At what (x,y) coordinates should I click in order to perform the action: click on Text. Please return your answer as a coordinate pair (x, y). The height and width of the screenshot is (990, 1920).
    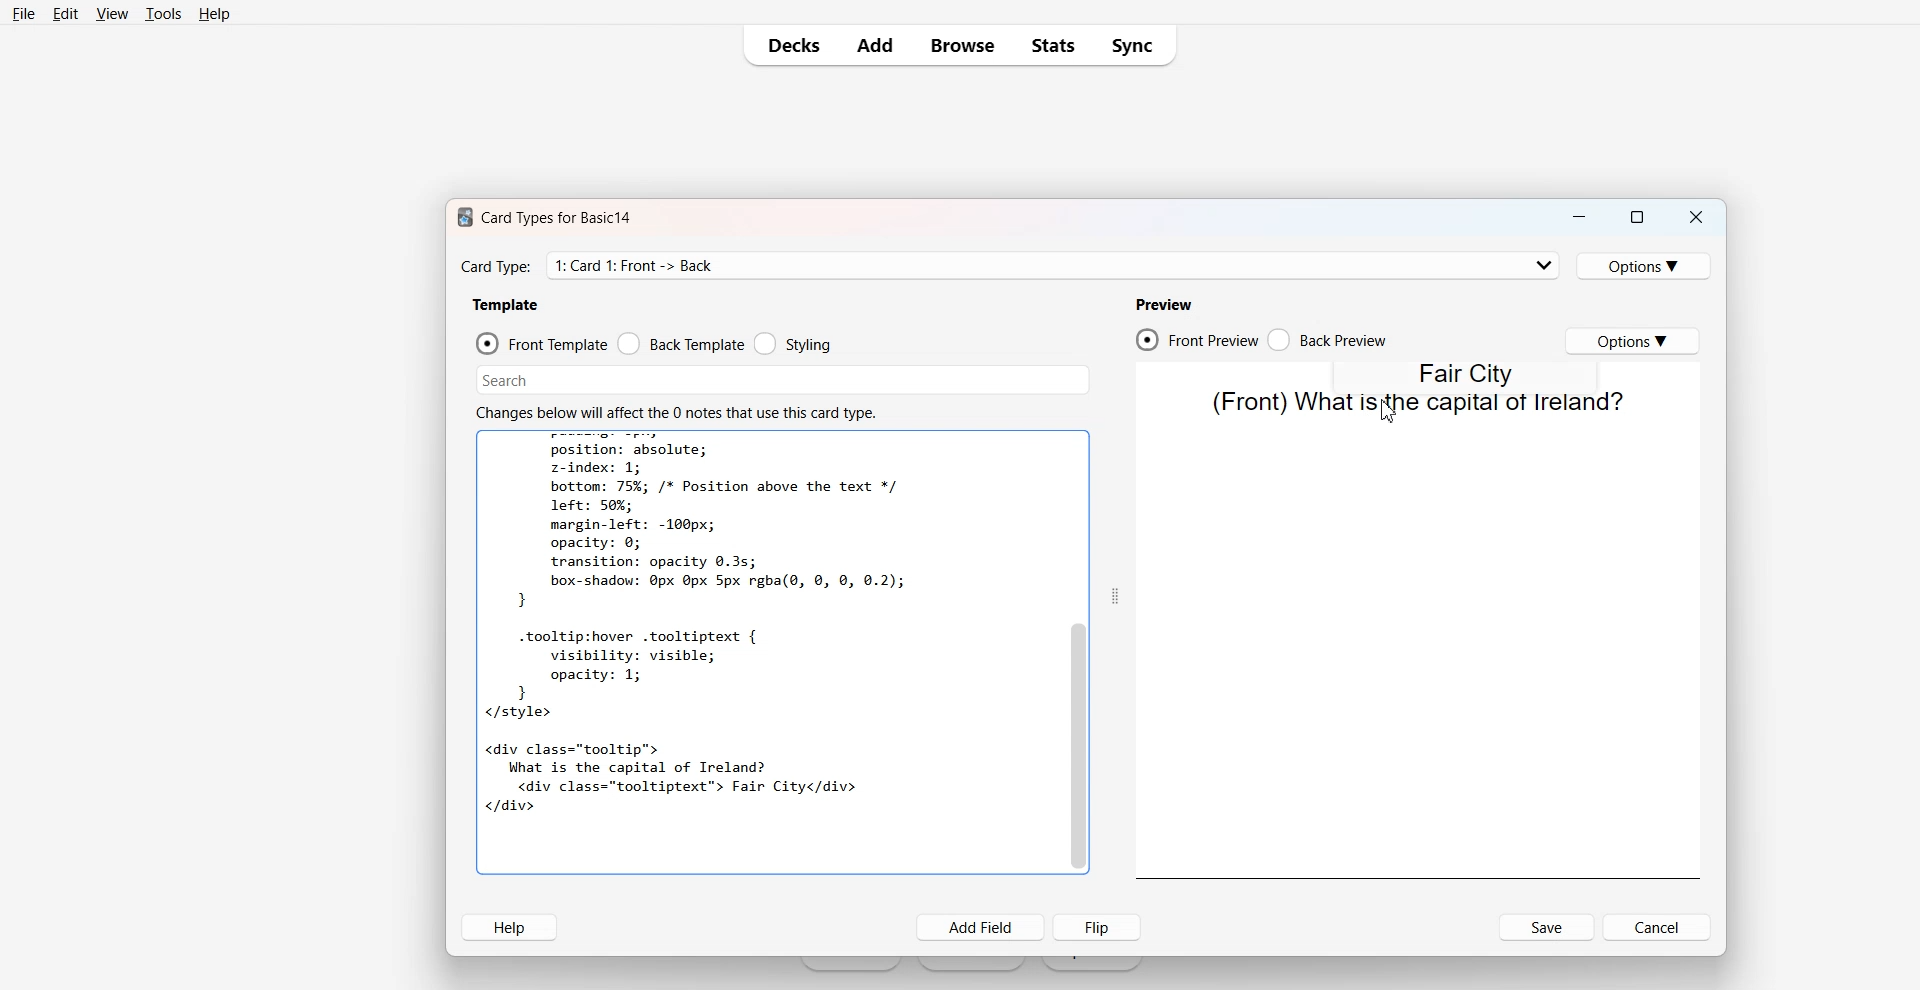
    Looking at the image, I should click on (1415, 404).